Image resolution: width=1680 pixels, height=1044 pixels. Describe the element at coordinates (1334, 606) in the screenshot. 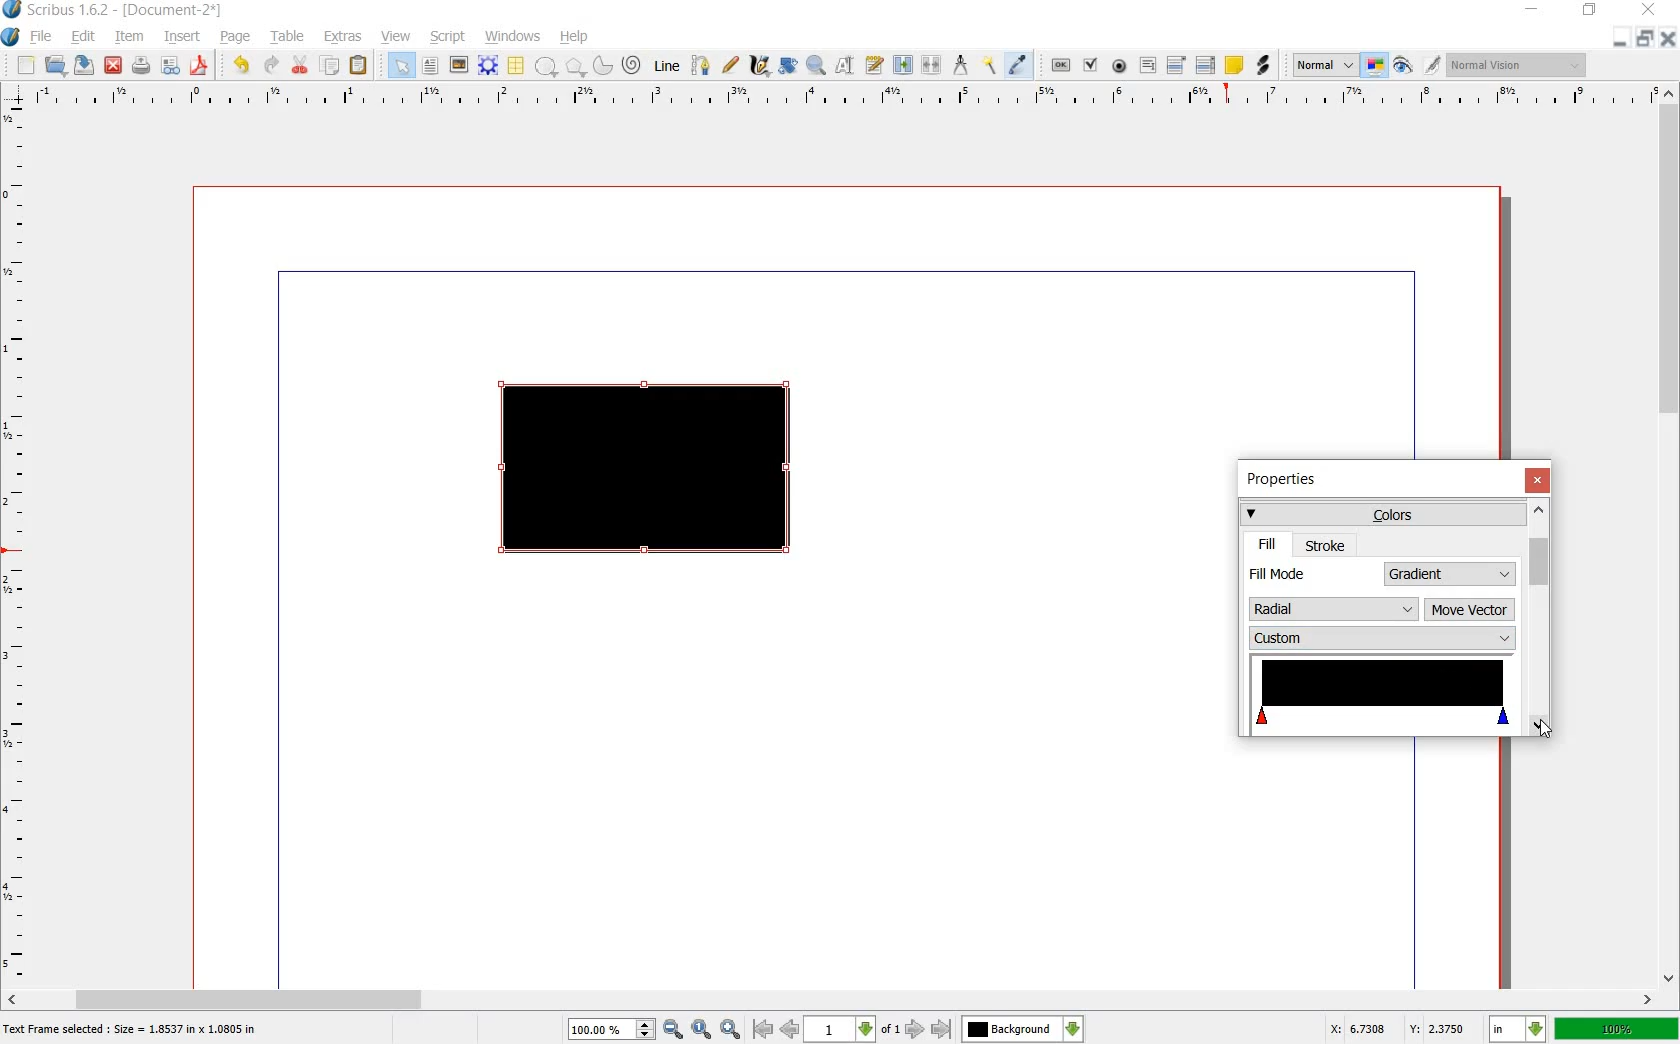

I see `radial` at that location.